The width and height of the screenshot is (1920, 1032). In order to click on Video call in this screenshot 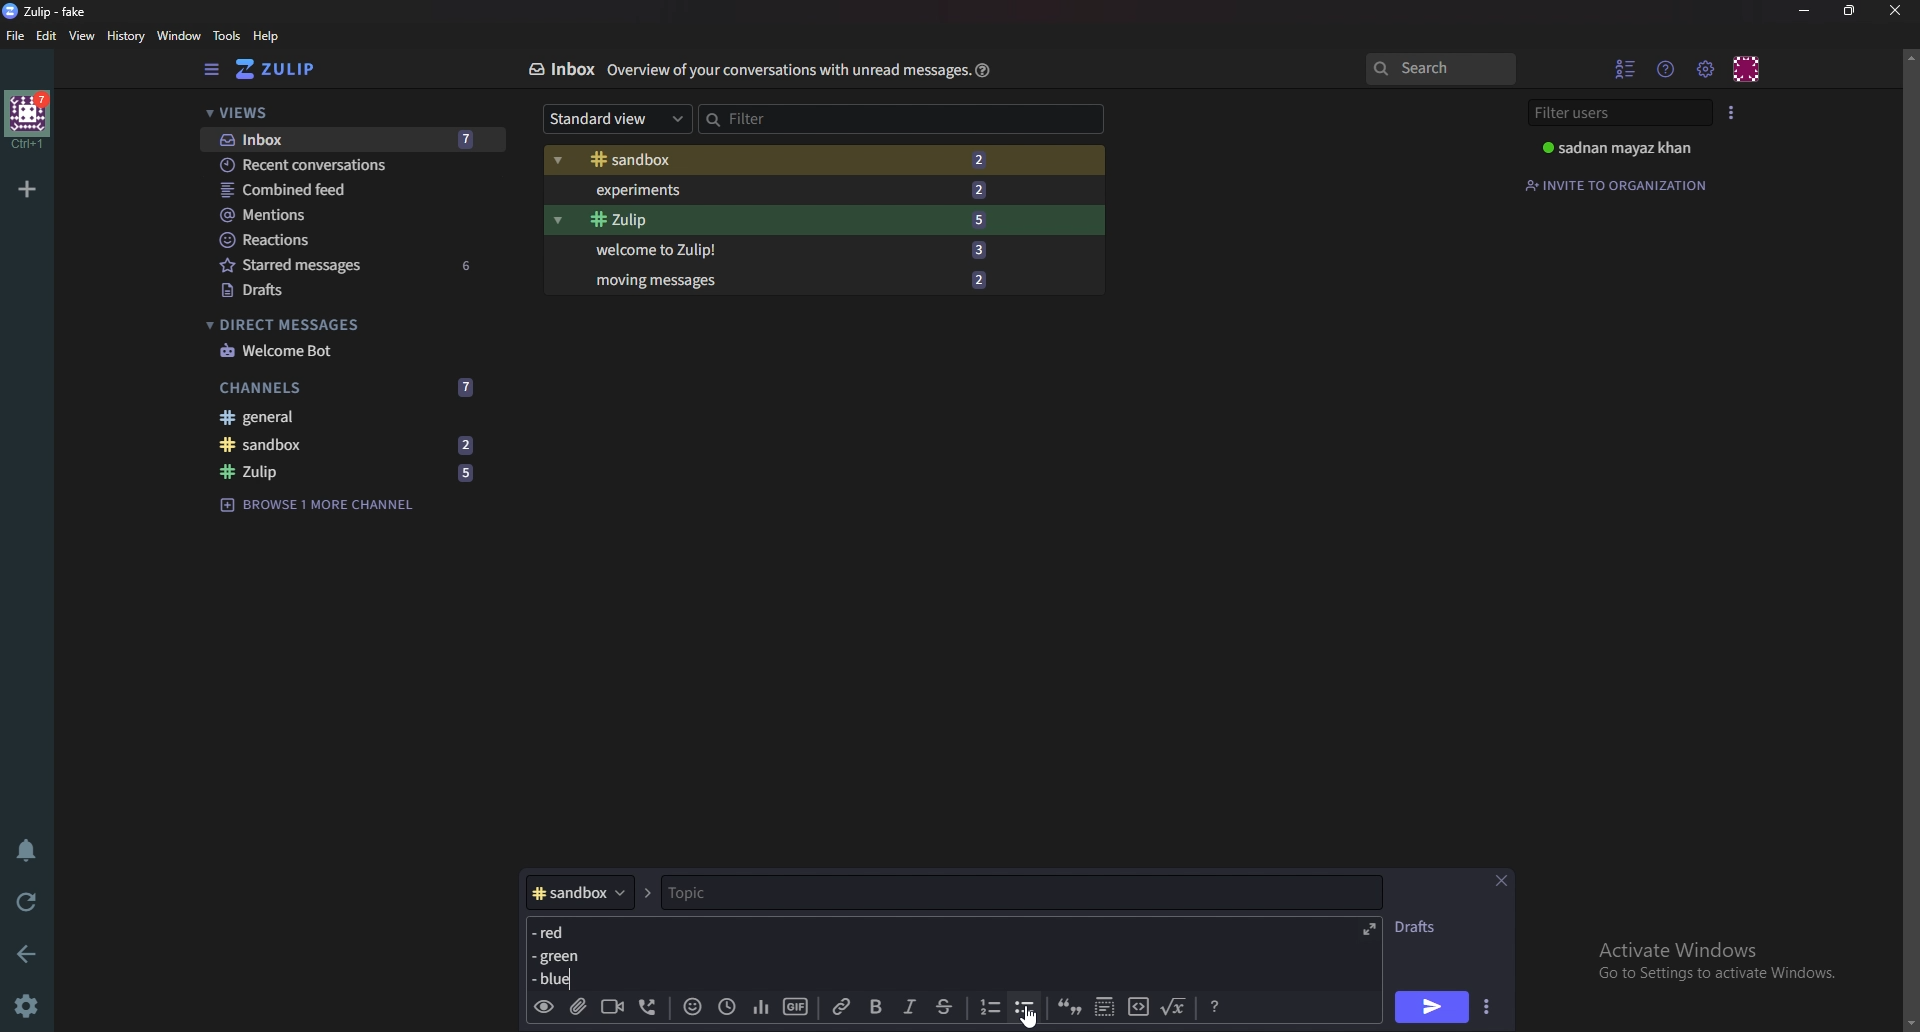, I will do `click(611, 1005)`.